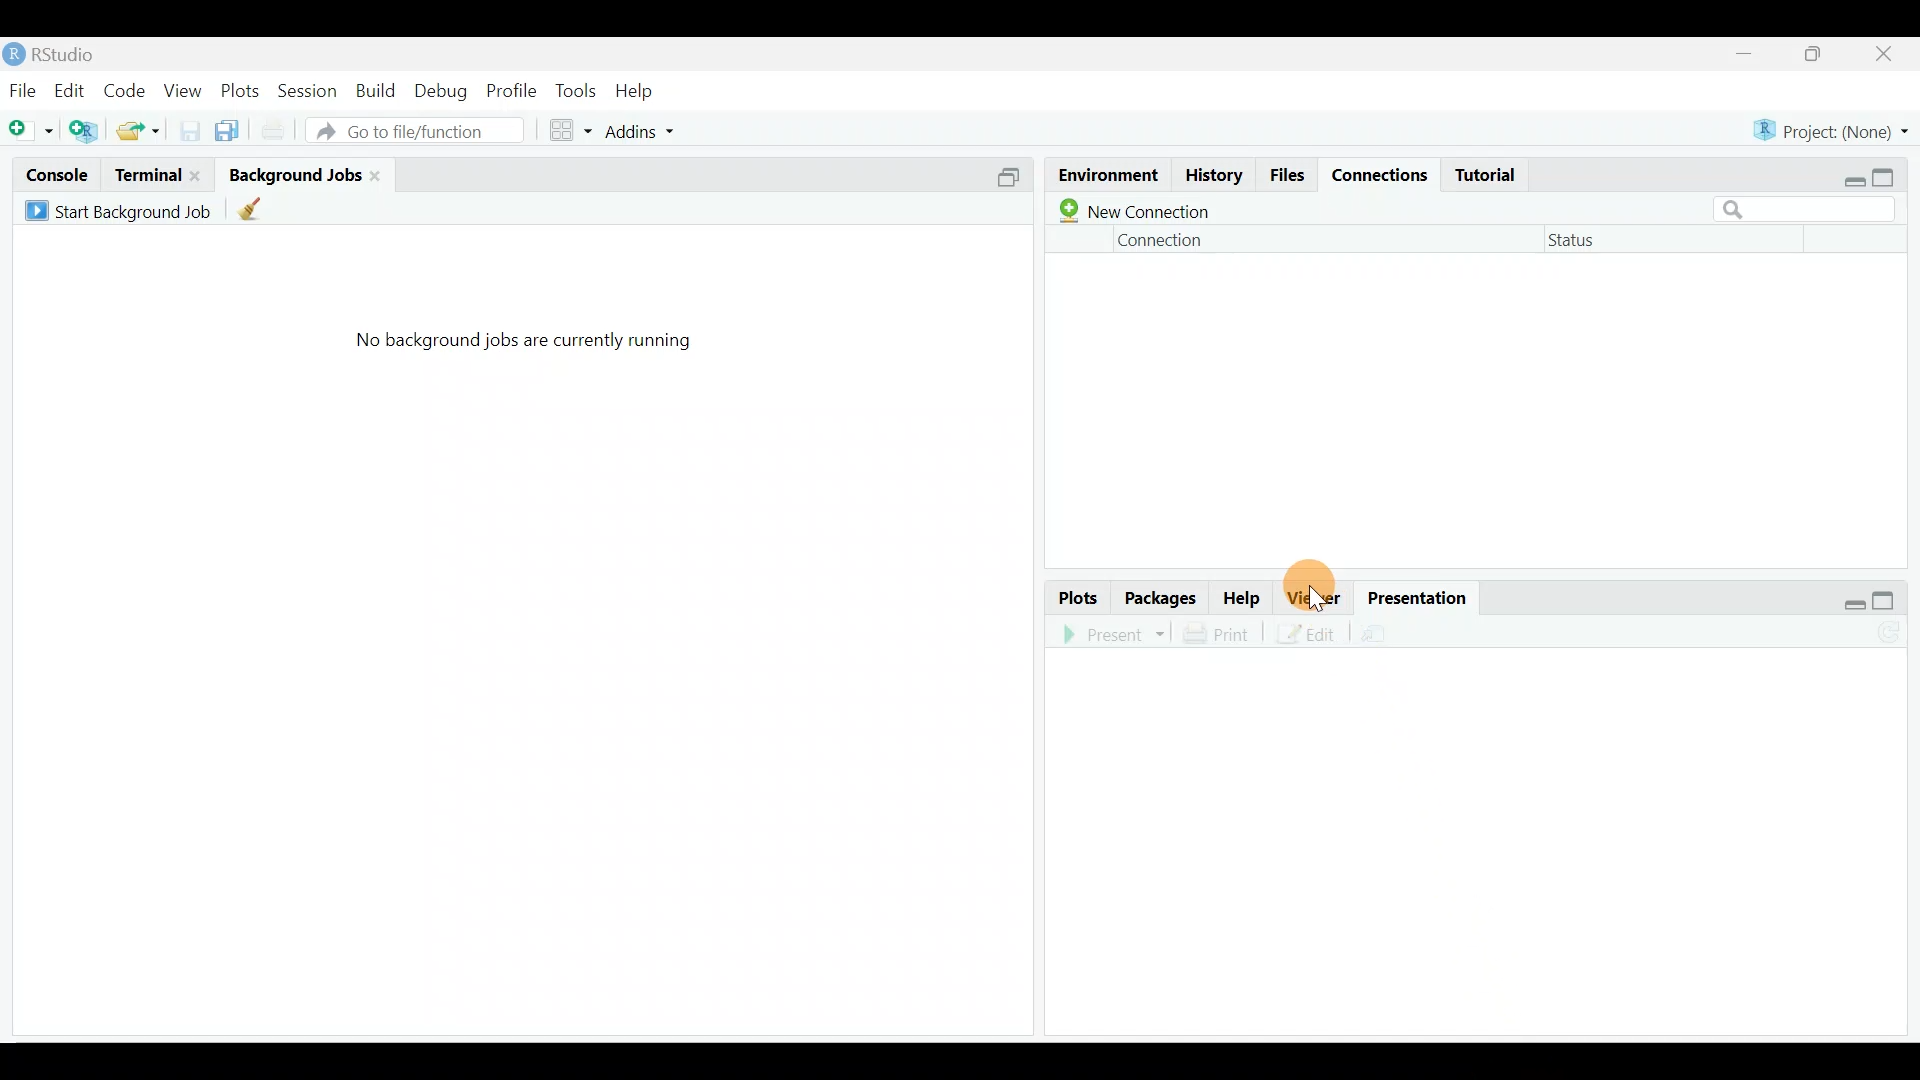  What do you see at coordinates (514, 90) in the screenshot?
I see `Profile` at bounding box center [514, 90].